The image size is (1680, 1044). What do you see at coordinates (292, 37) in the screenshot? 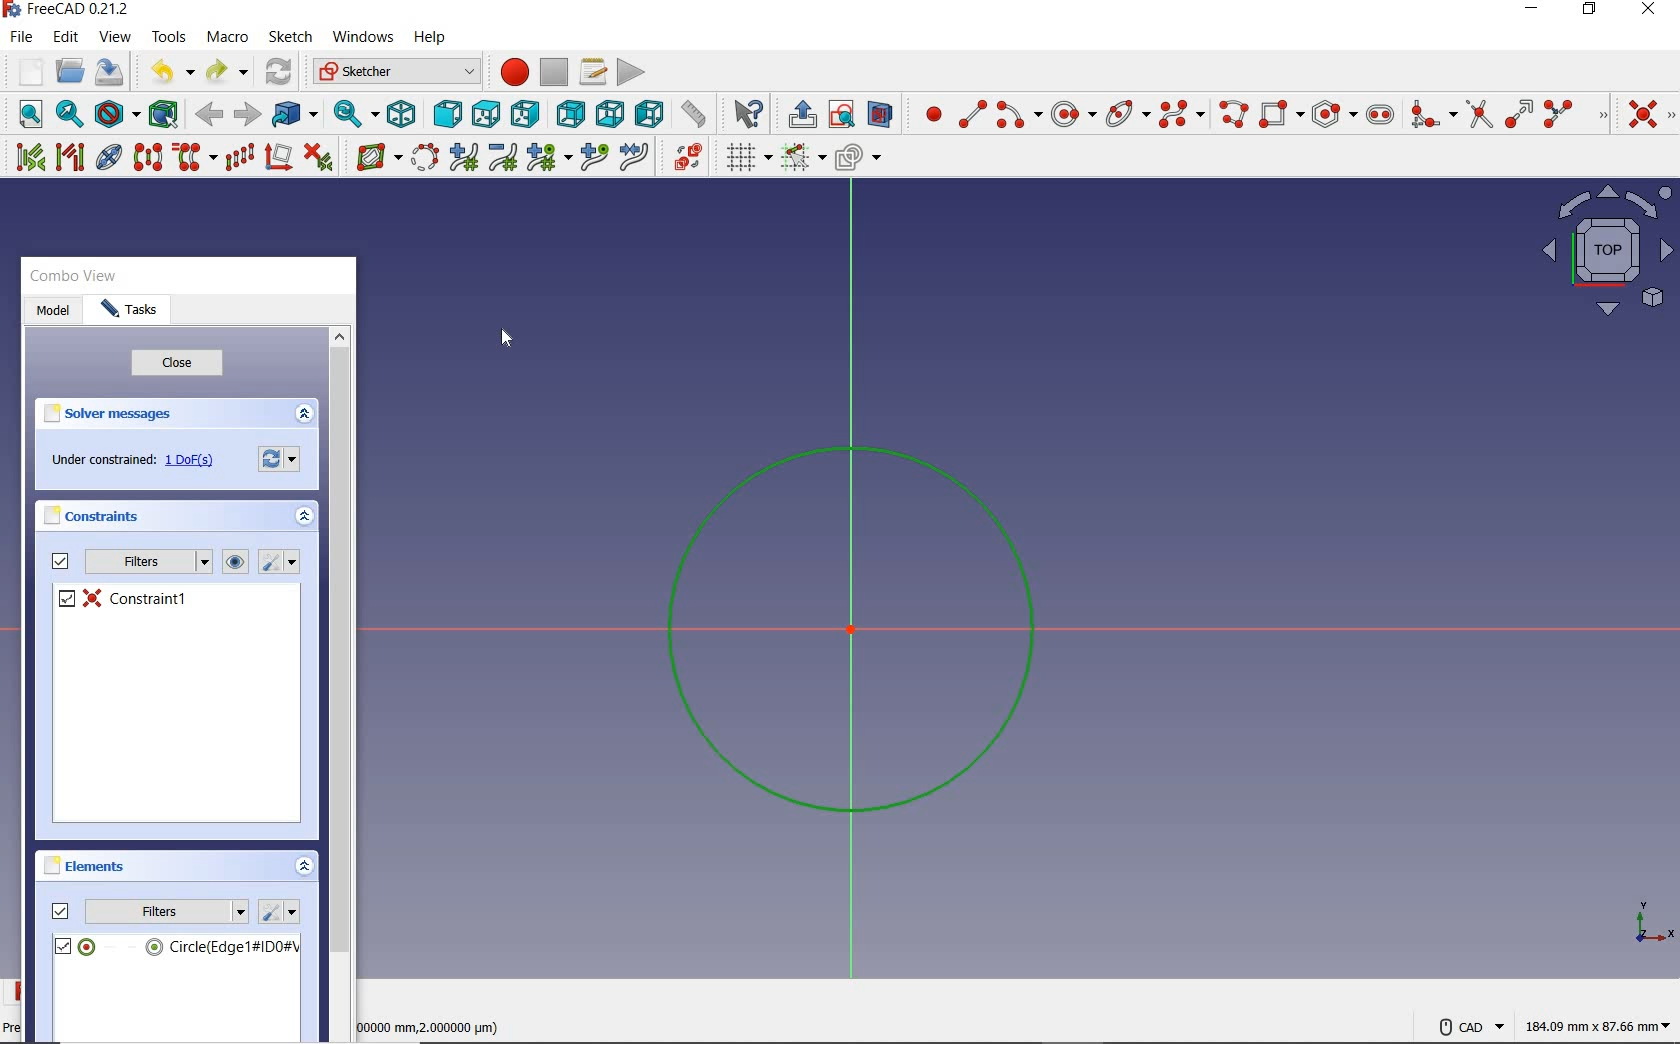
I see `sketch` at bounding box center [292, 37].